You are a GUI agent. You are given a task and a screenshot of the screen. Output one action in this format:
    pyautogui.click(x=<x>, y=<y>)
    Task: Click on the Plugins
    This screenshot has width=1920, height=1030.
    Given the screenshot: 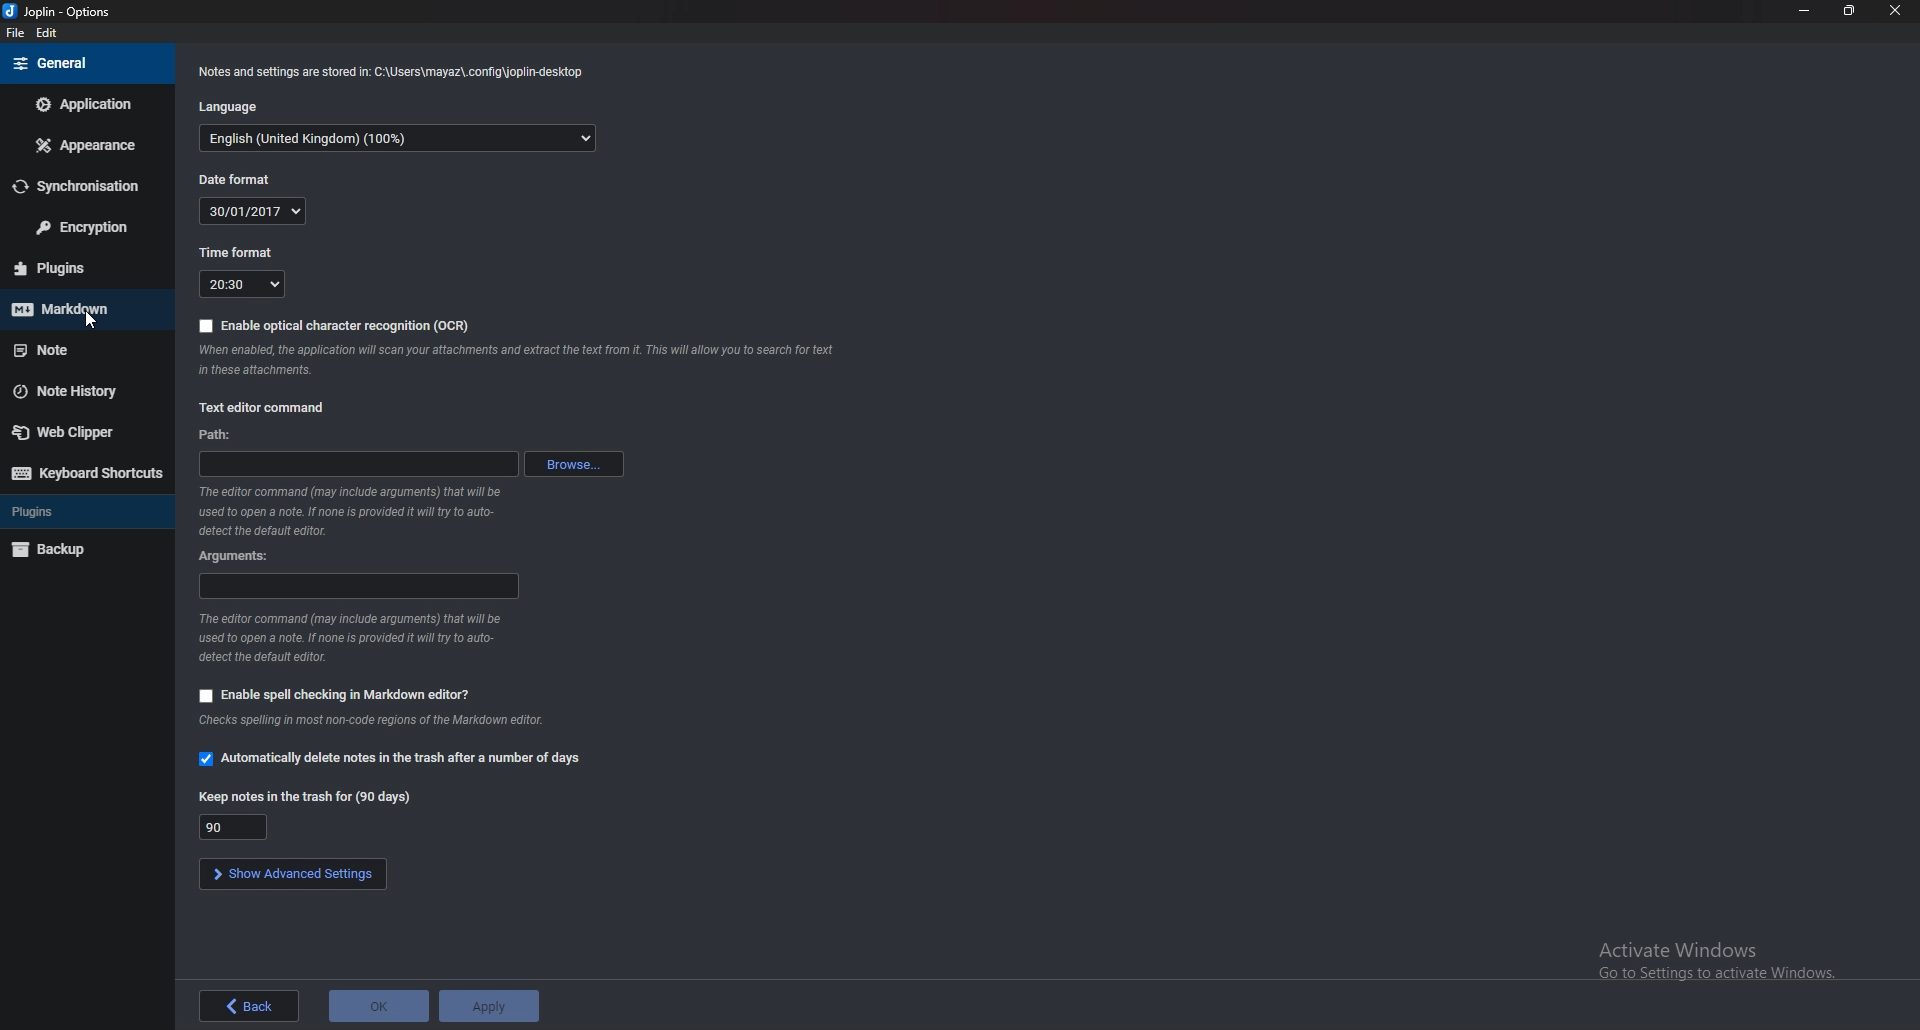 What is the action you would take?
    pyautogui.click(x=76, y=269)
    